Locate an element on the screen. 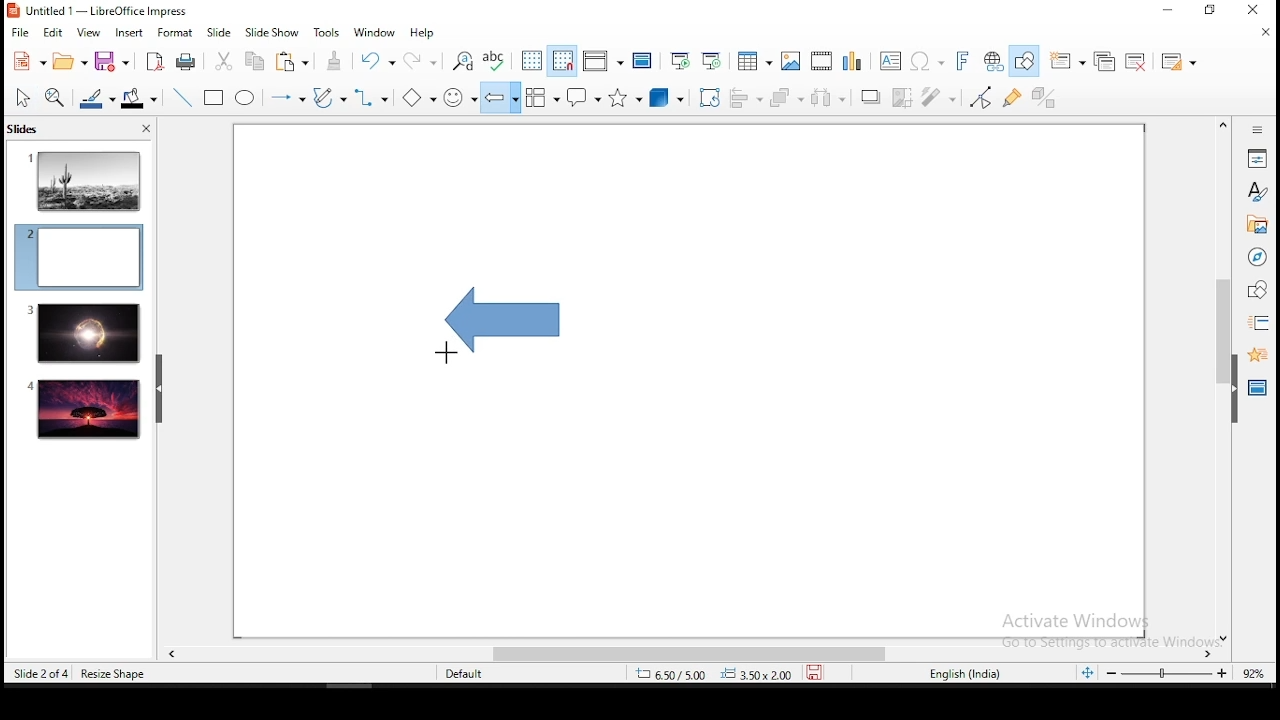  display grid is located at coordinates (529, 60).